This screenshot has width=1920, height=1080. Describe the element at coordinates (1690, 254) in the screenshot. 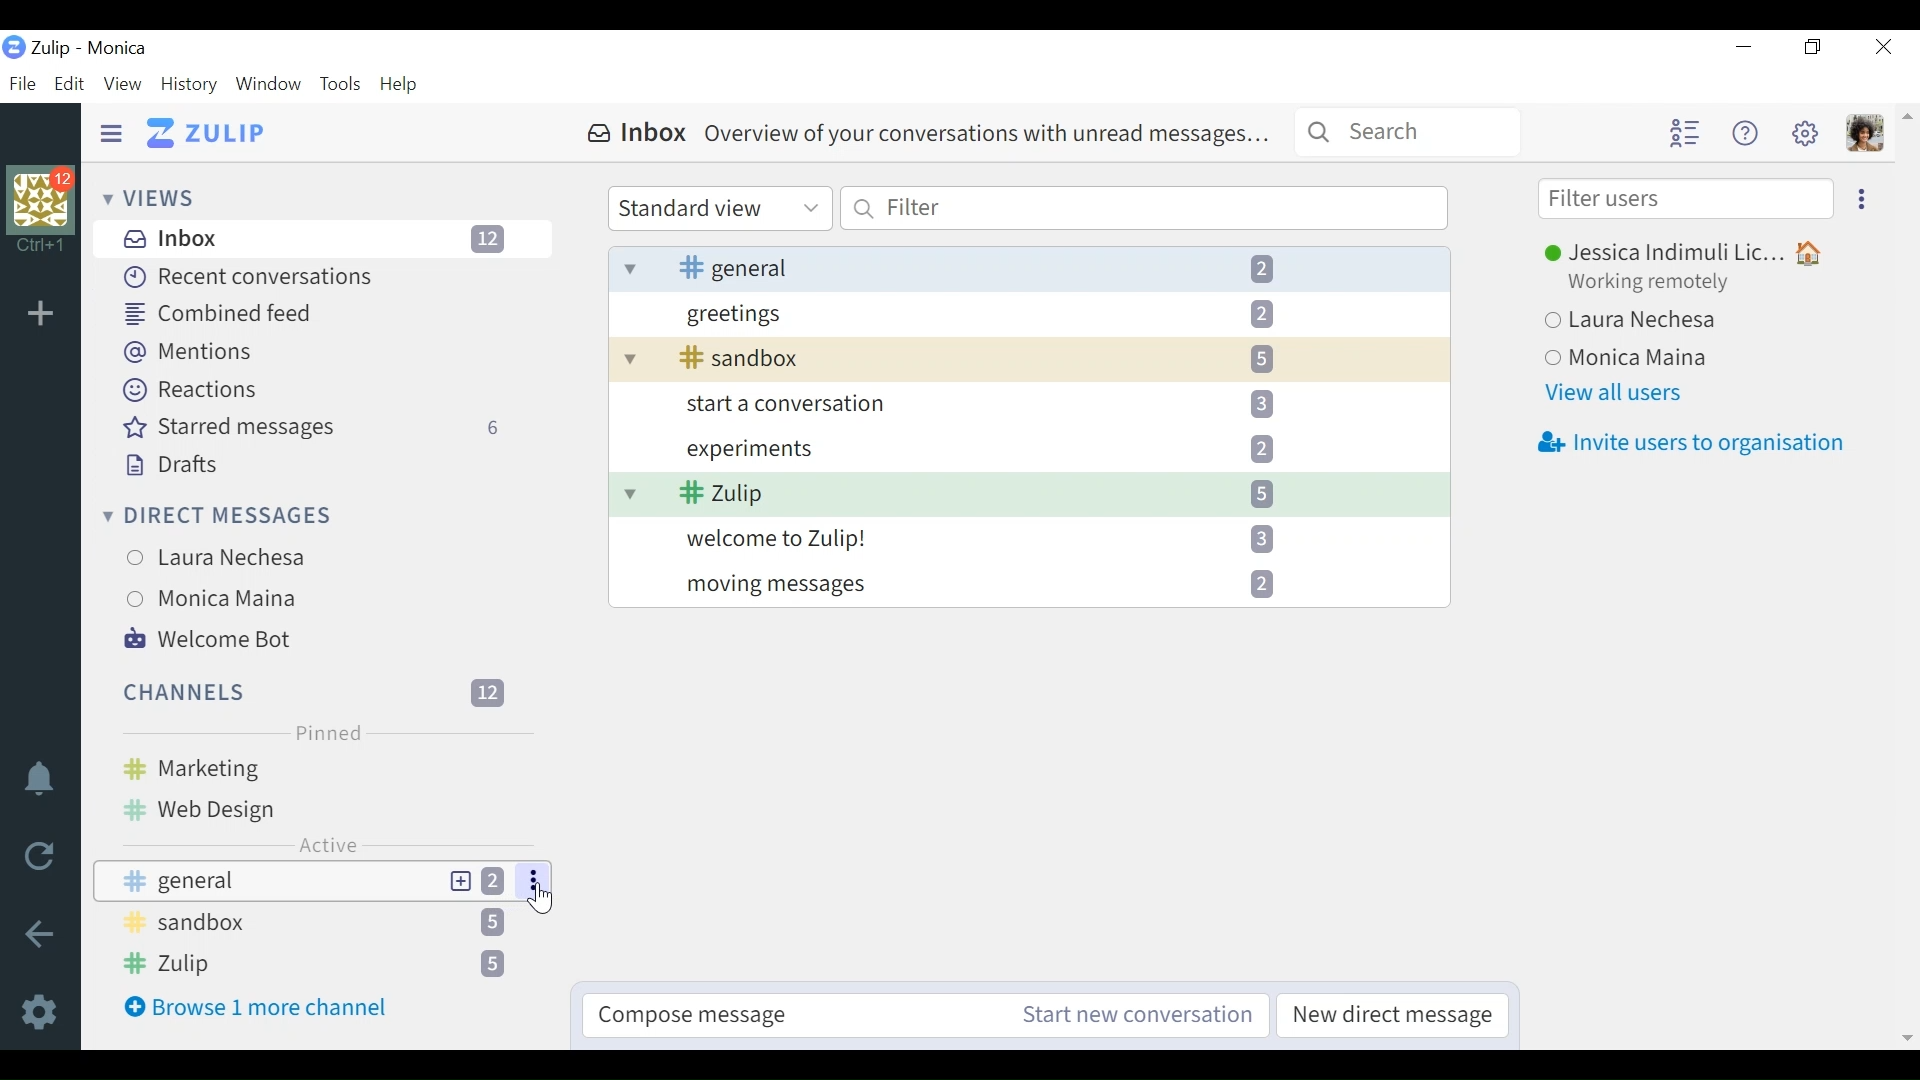

I see `Jessica Indimuli Lic...` at that location.